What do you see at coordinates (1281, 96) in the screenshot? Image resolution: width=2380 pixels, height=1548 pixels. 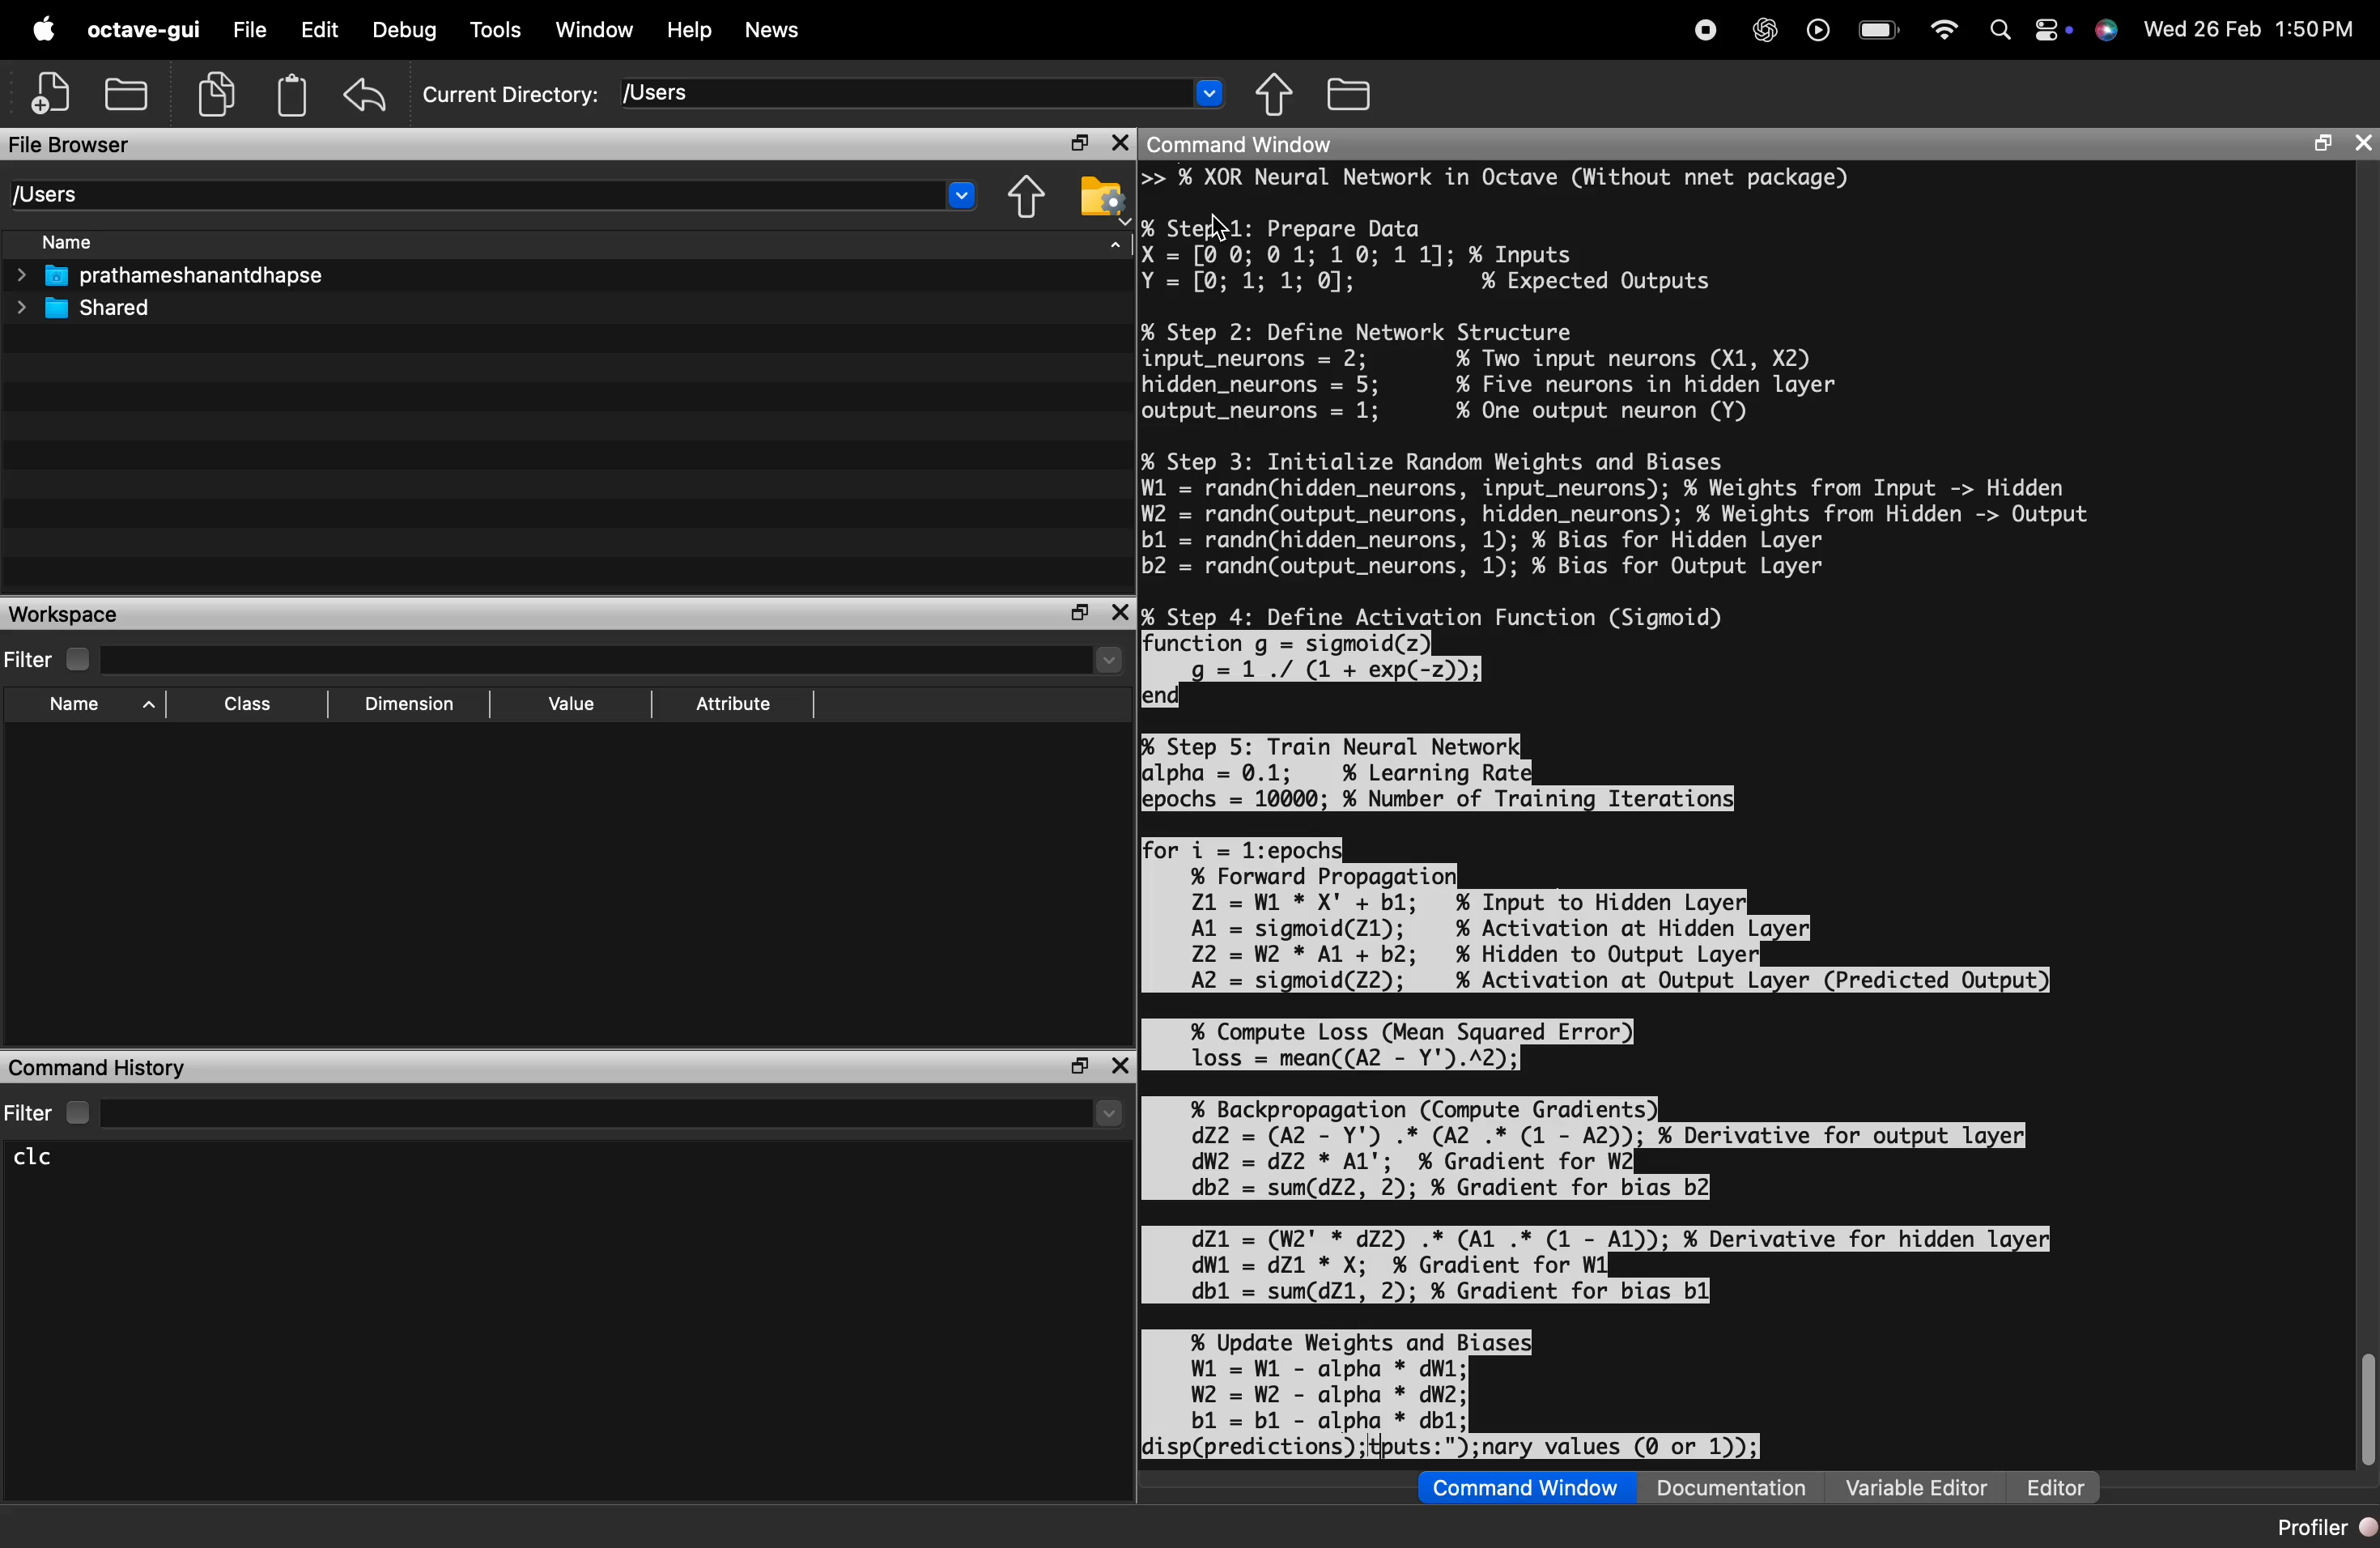 I see `one directory up` at bounding box center [1281, 96].